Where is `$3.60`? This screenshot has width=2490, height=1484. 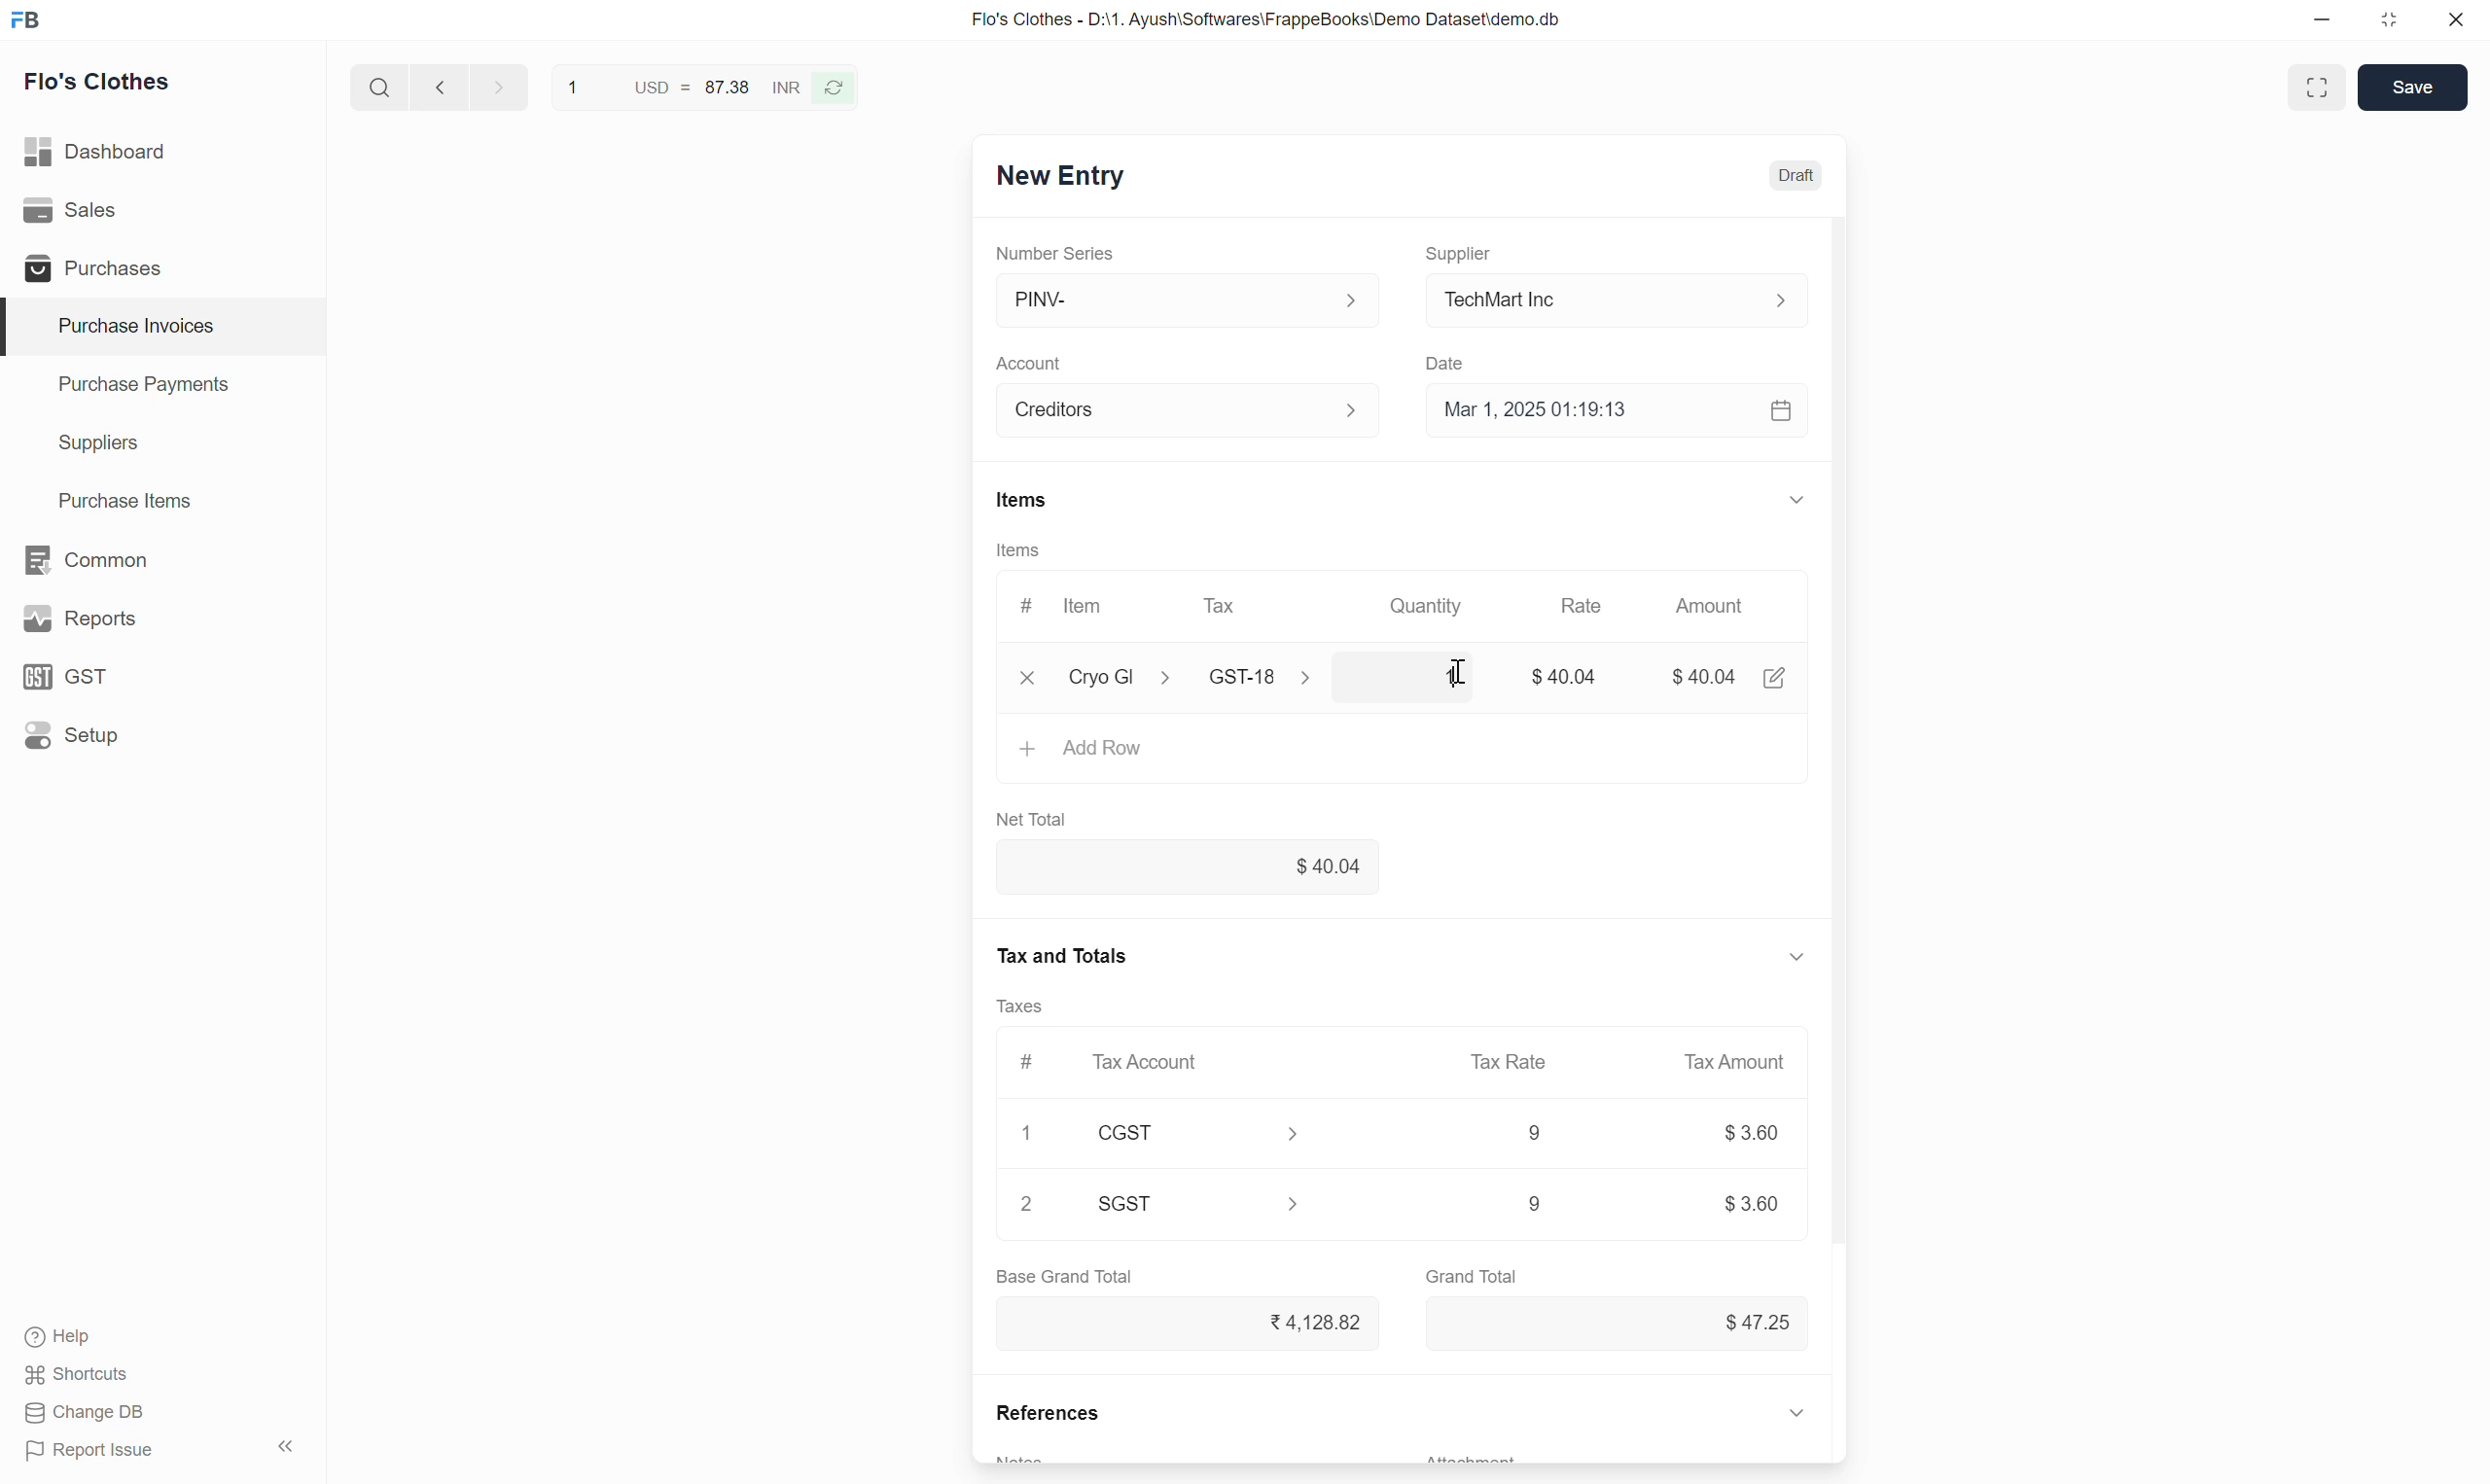
$3.60 is located at coordinates (1750, 1136).